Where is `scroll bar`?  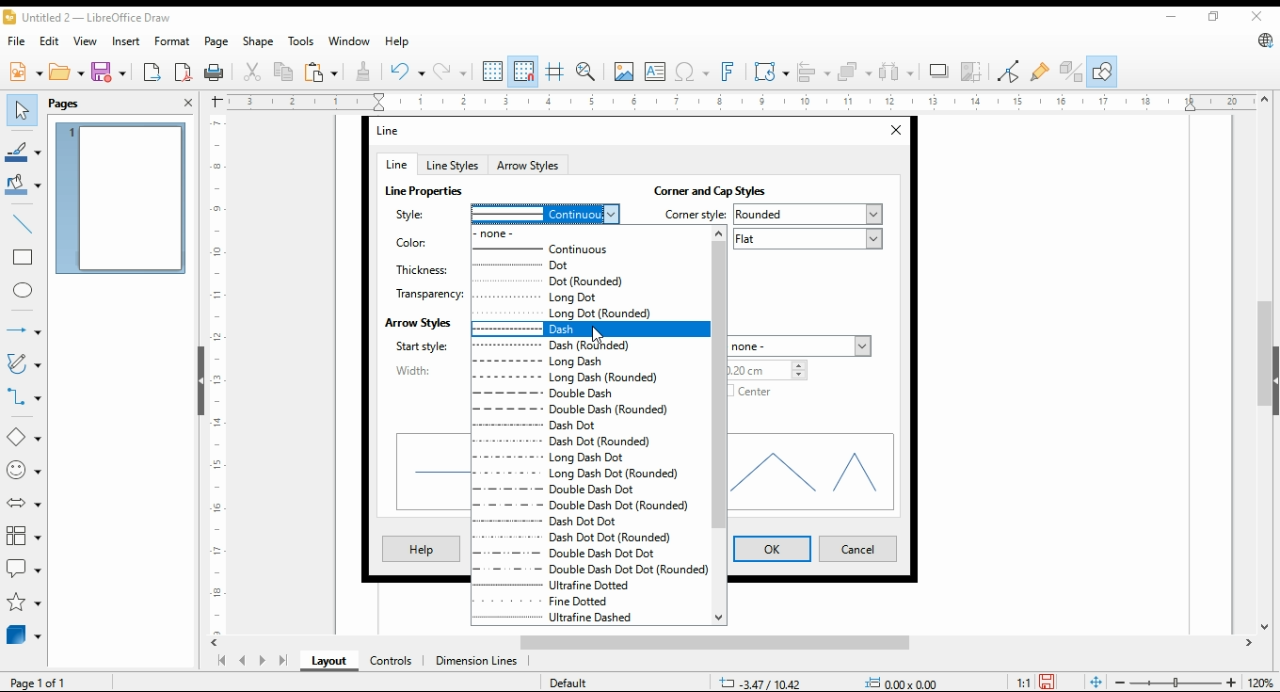 scroll bar is located at coordinates (719, 425).